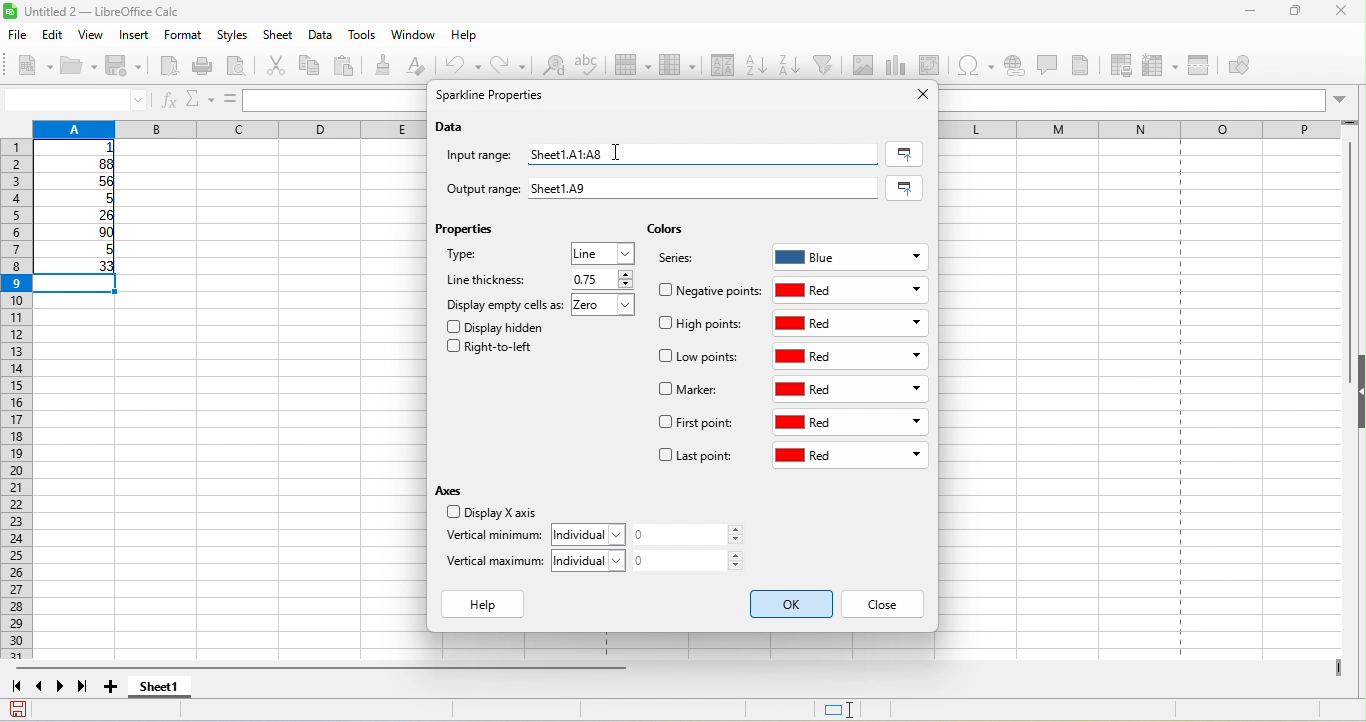 The width and height of the screenshot is (1366, 722). I want to click on color change, so click(793, 605).